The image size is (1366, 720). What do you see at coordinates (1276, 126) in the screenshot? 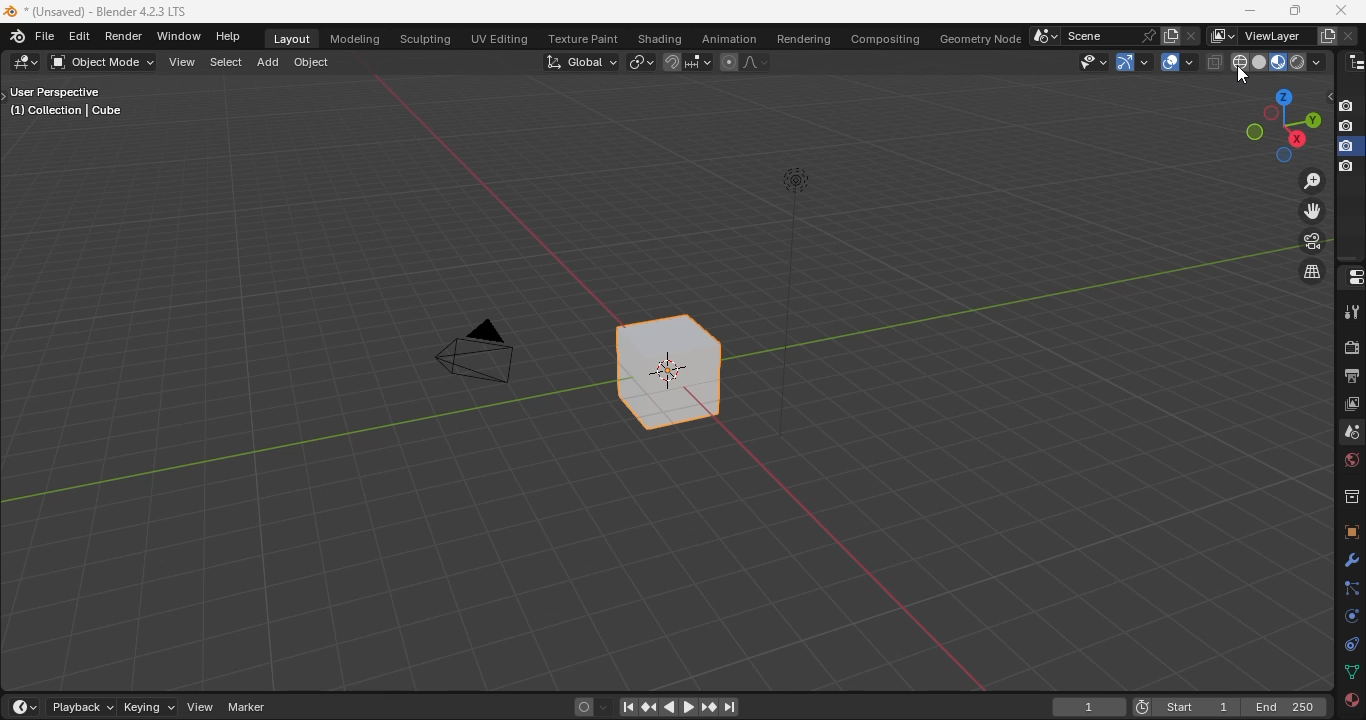
I see `use a preset viewpoint` at bounding box center [1276, 126].